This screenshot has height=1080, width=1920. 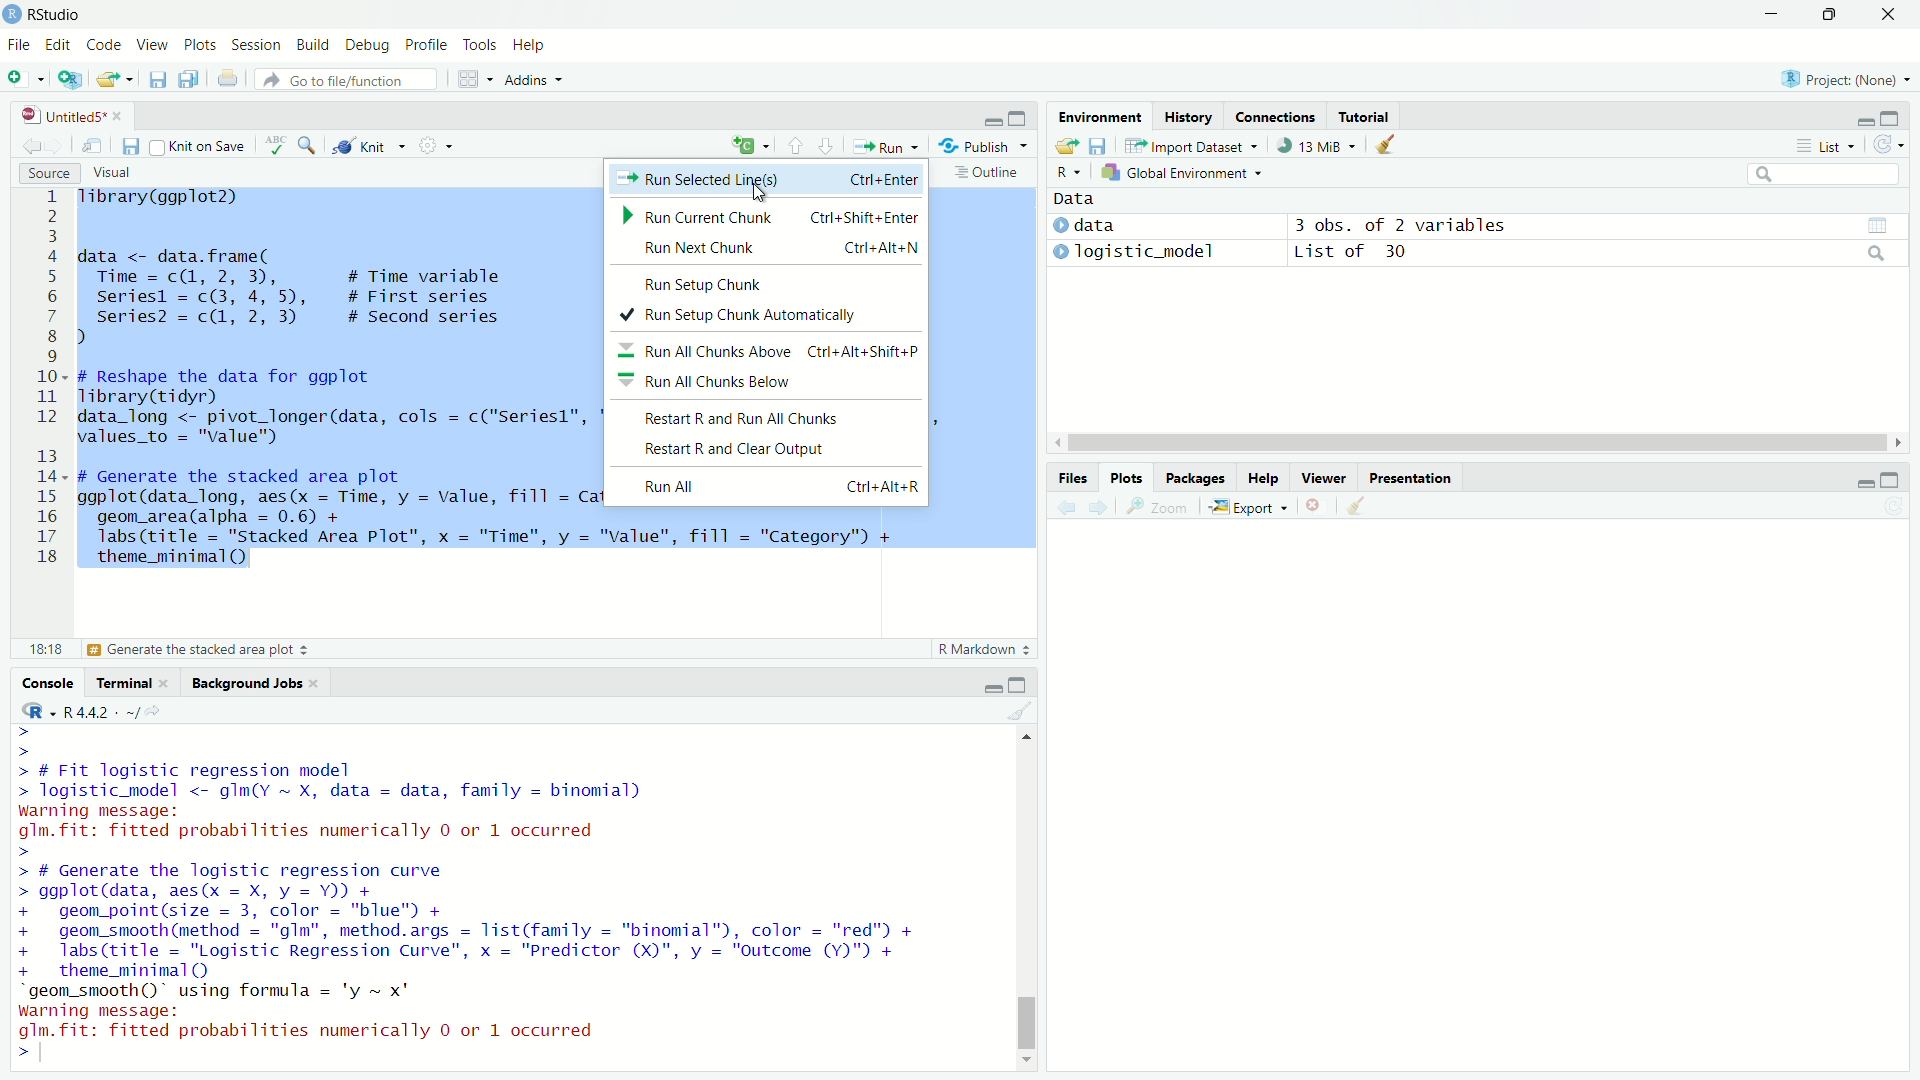 I want to click on Packages, so click(x=1196, y=479).